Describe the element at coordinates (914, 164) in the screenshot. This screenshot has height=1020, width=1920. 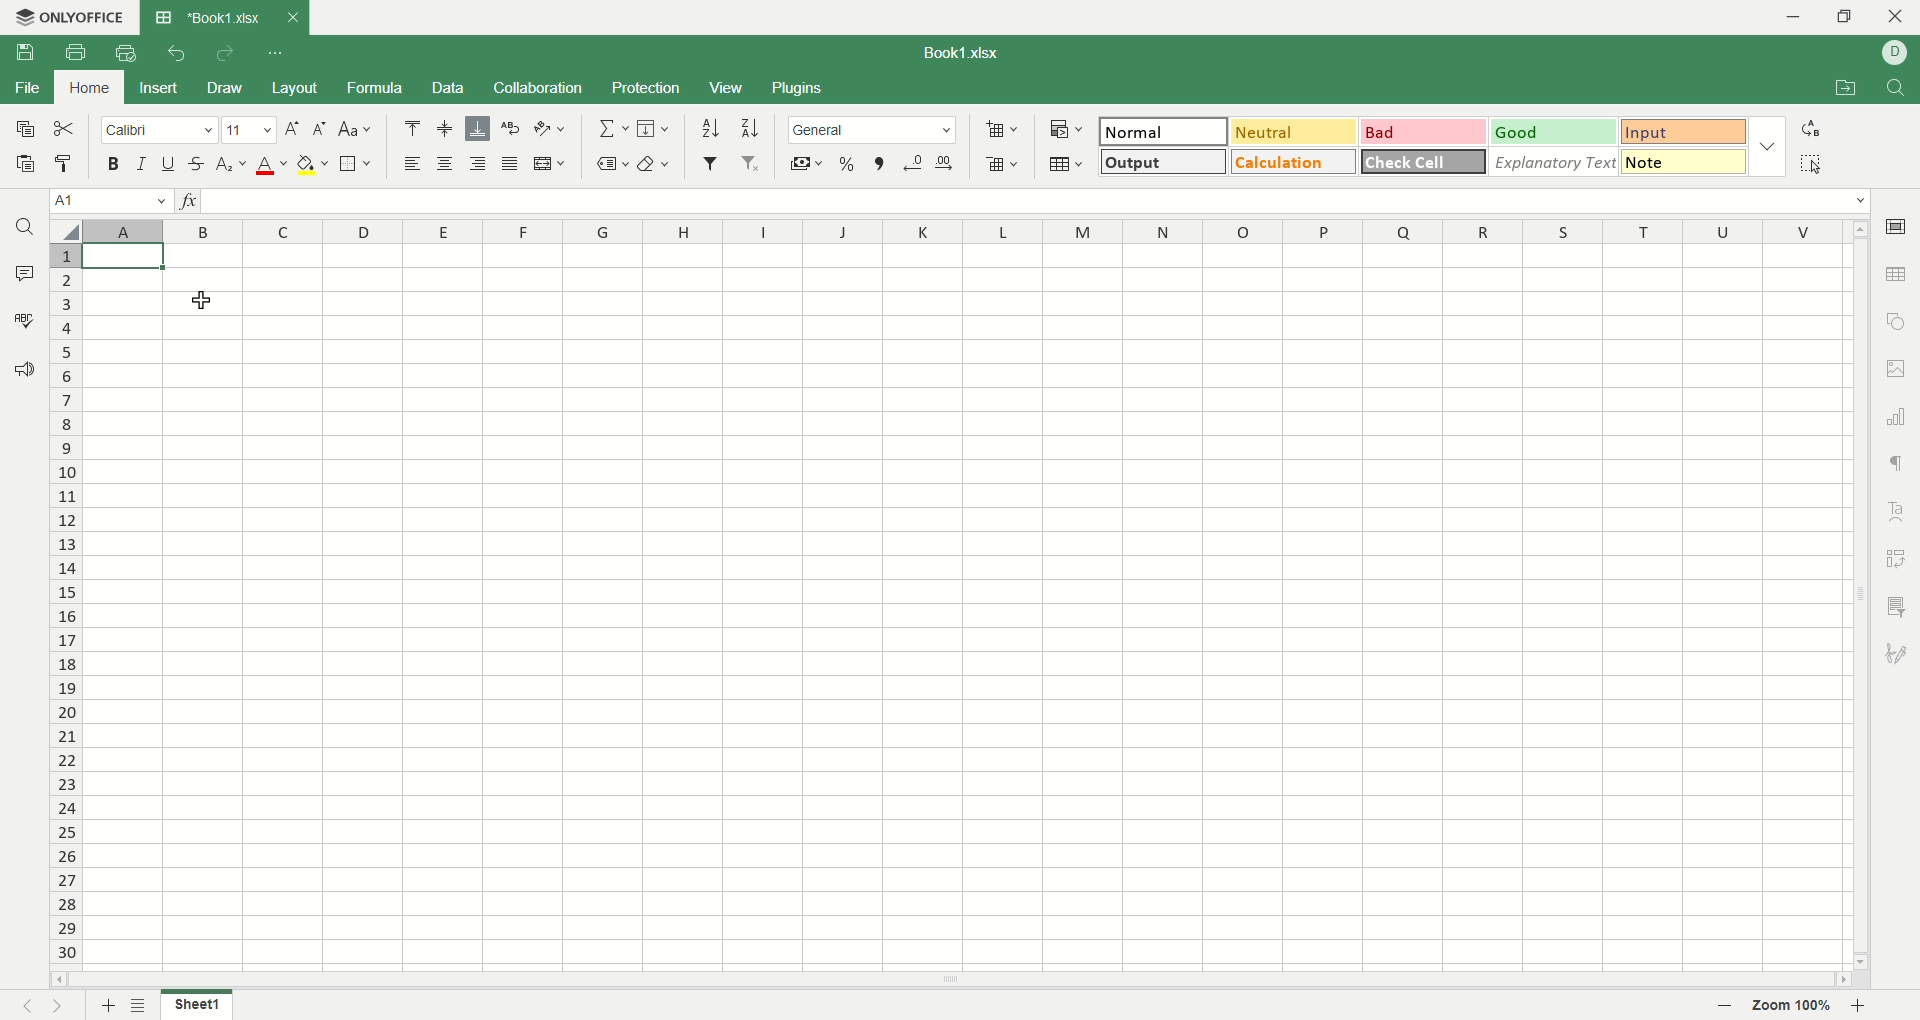
I see `increase decimal` at that location.